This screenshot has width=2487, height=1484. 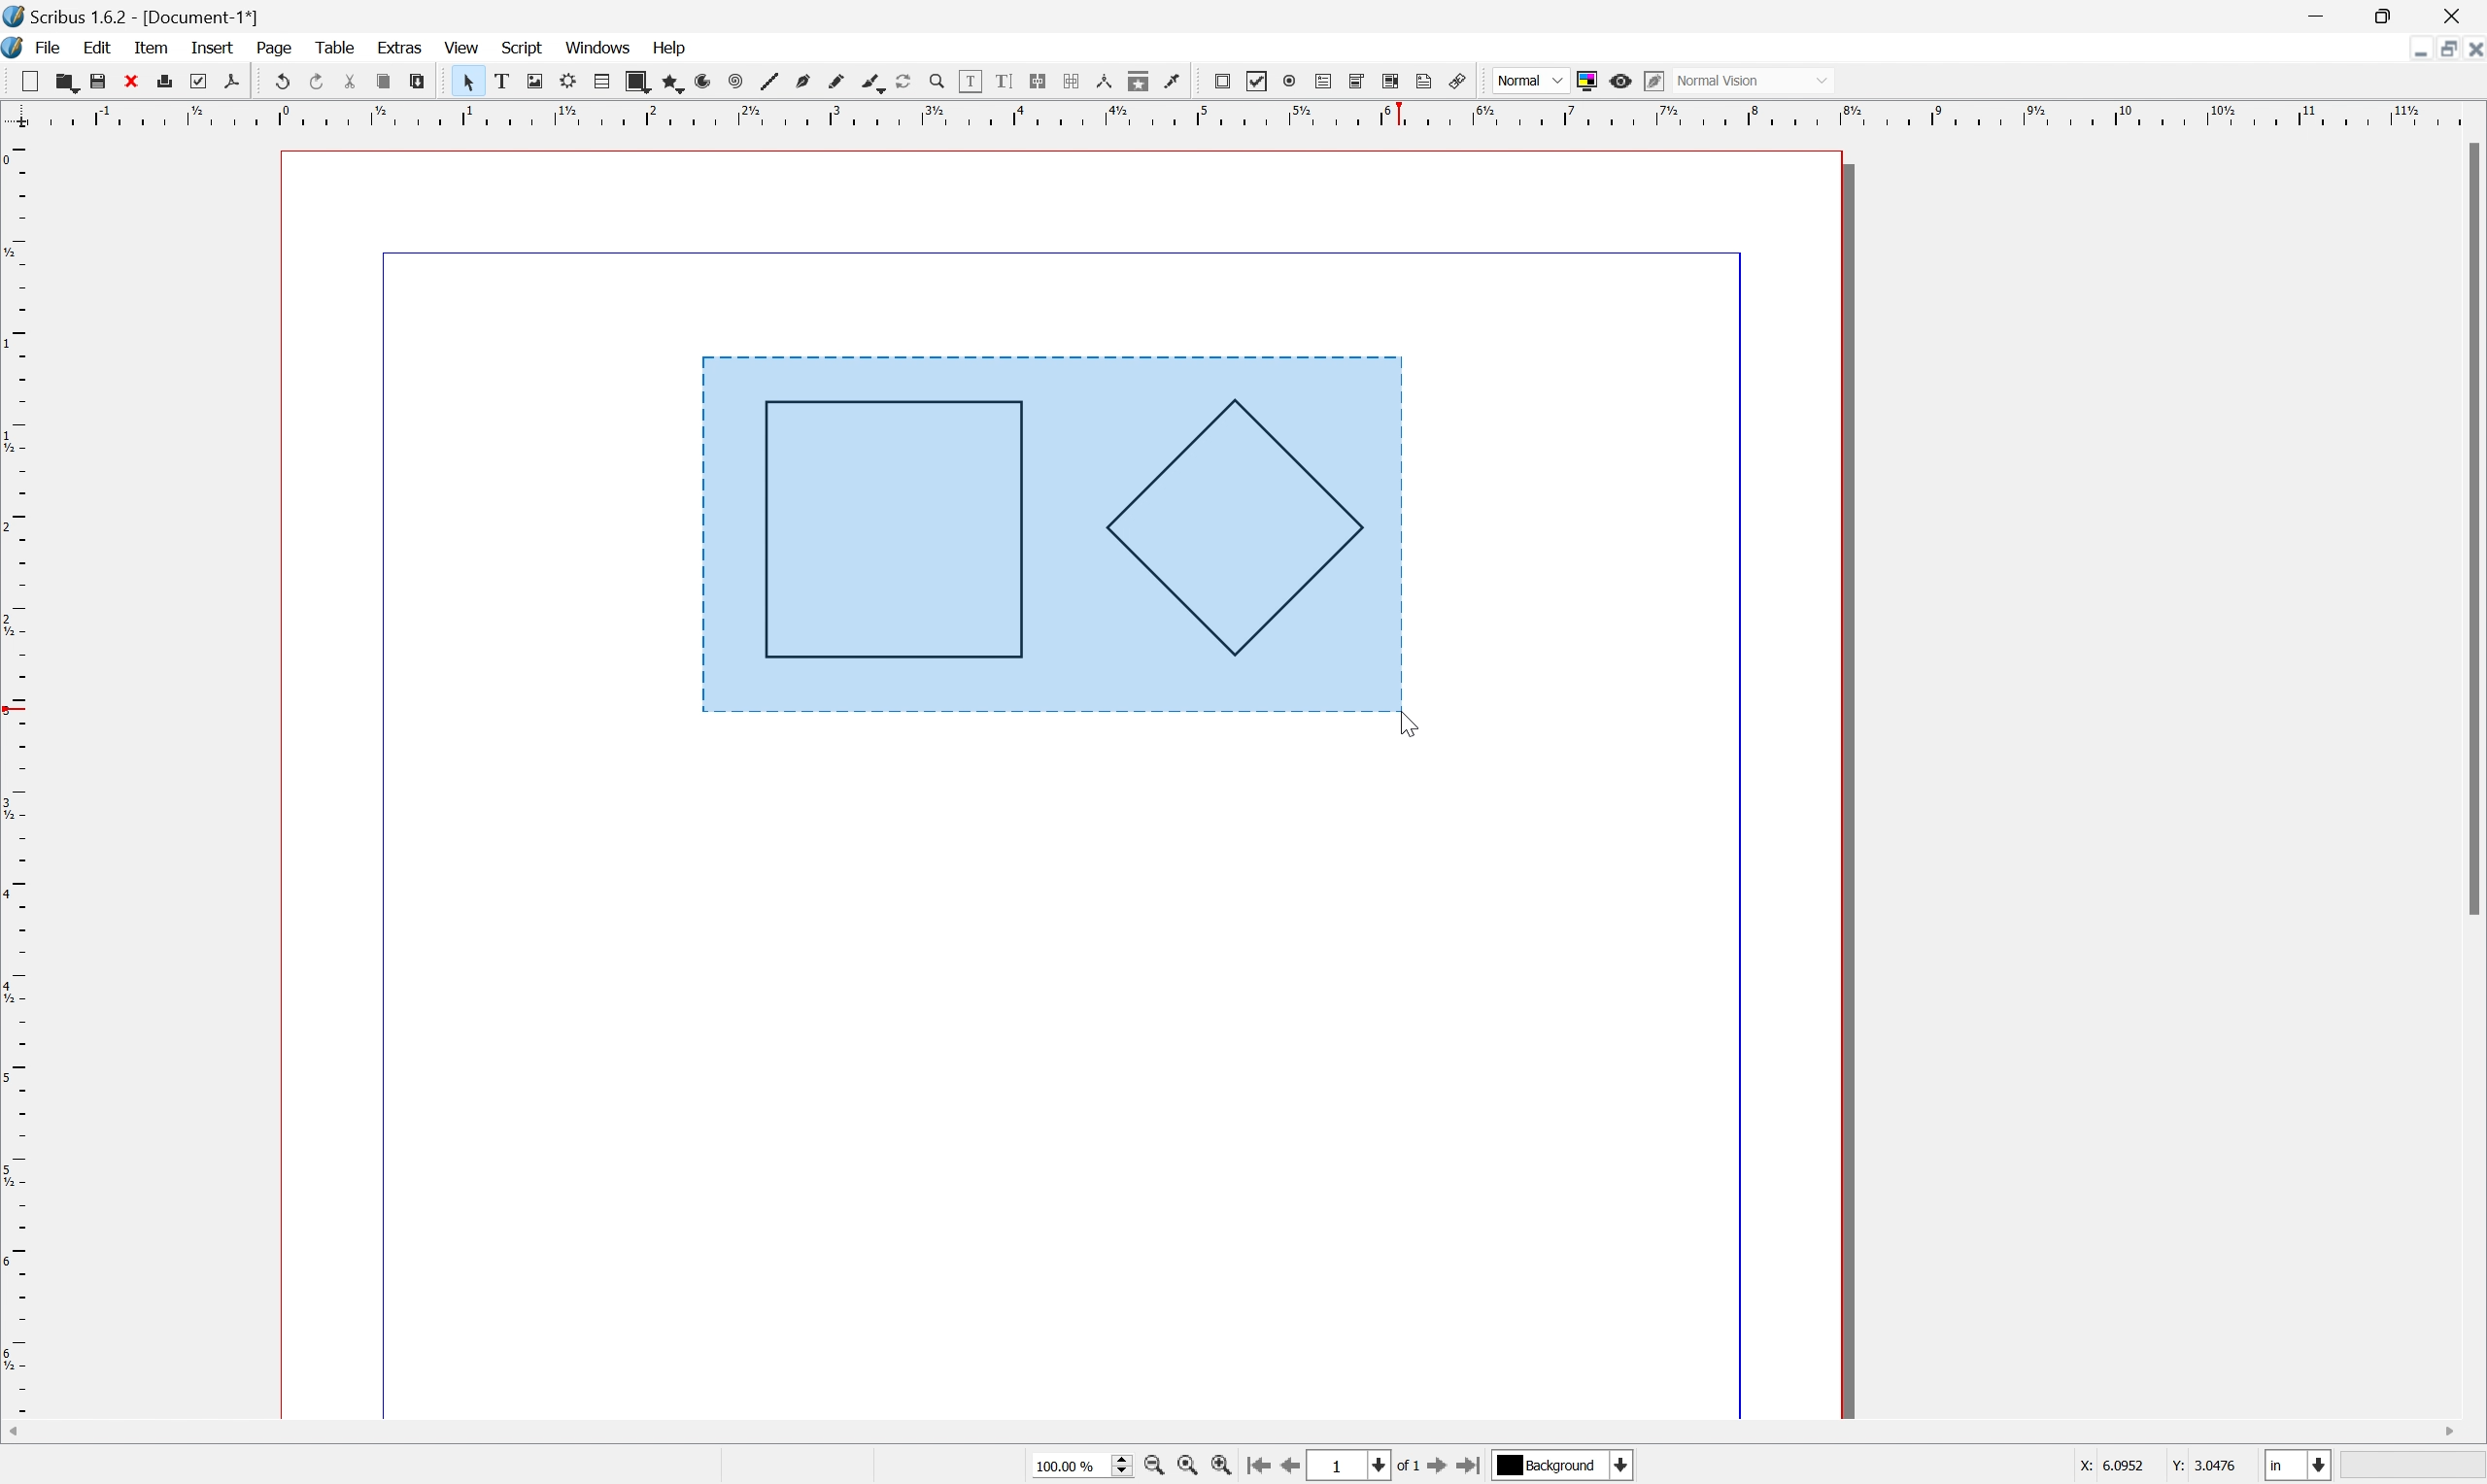 I want to click on Cursor, so click(x=1399, y=714).